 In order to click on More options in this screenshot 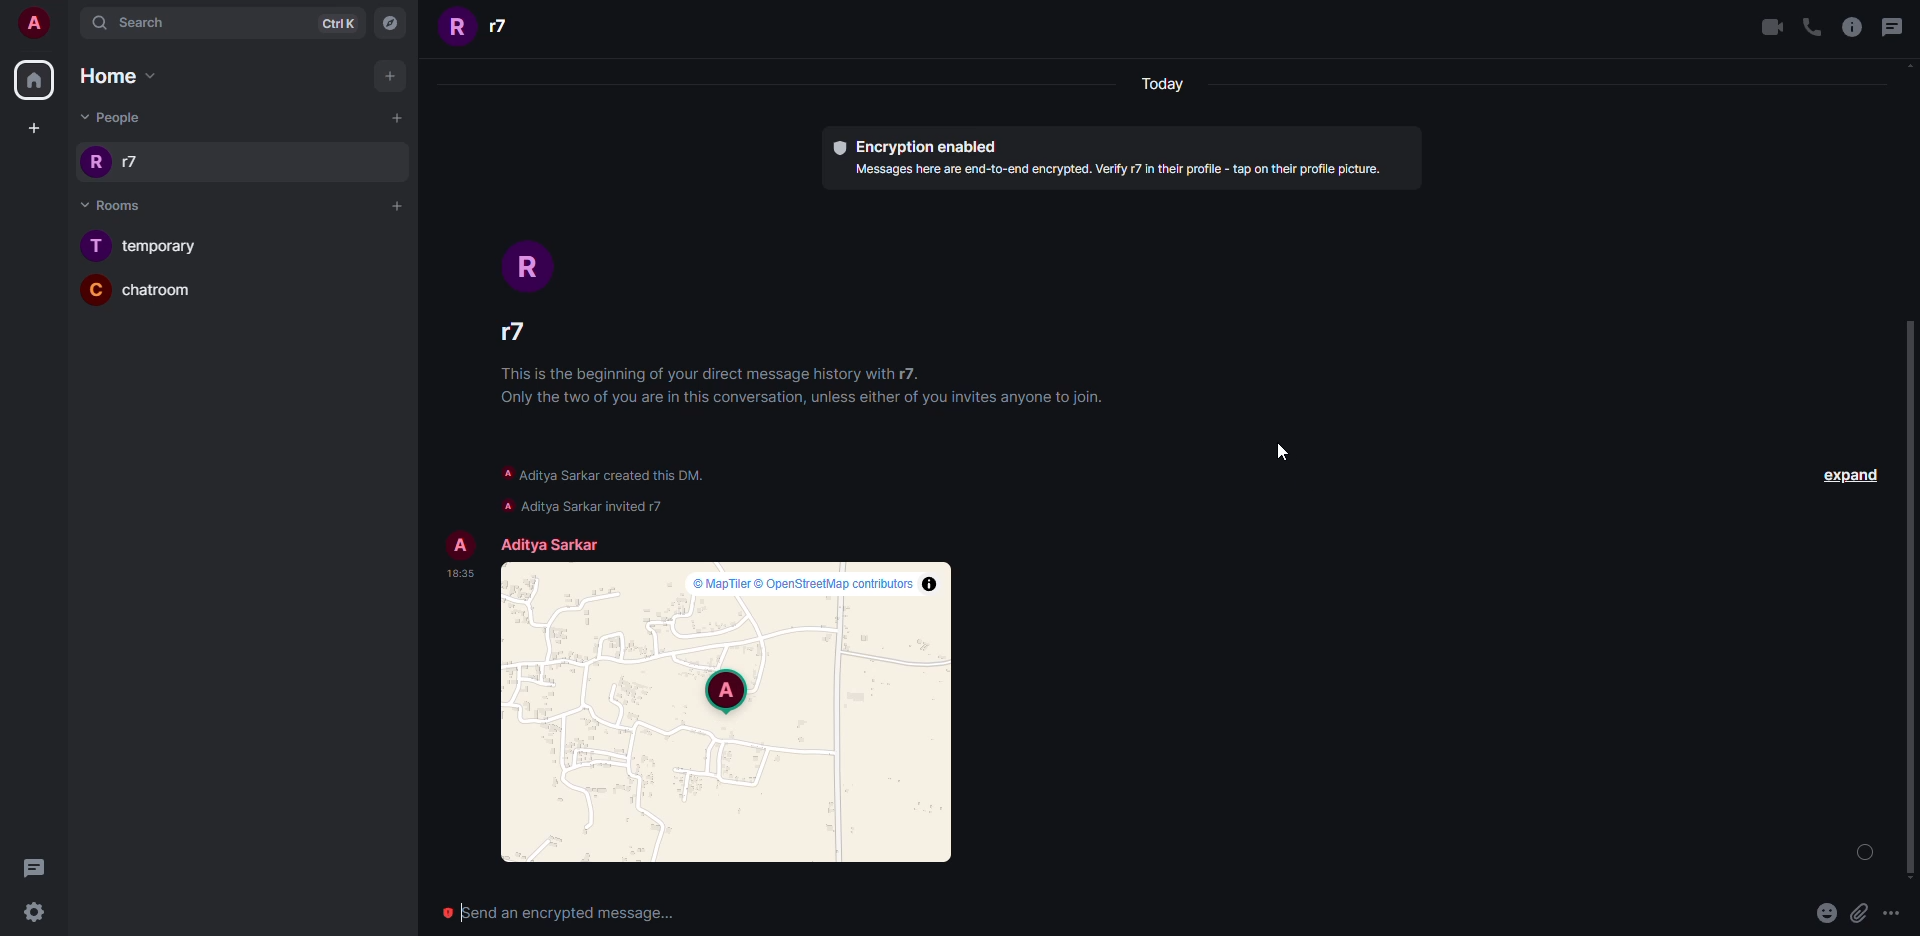, I will do `click(1893, 912)`.